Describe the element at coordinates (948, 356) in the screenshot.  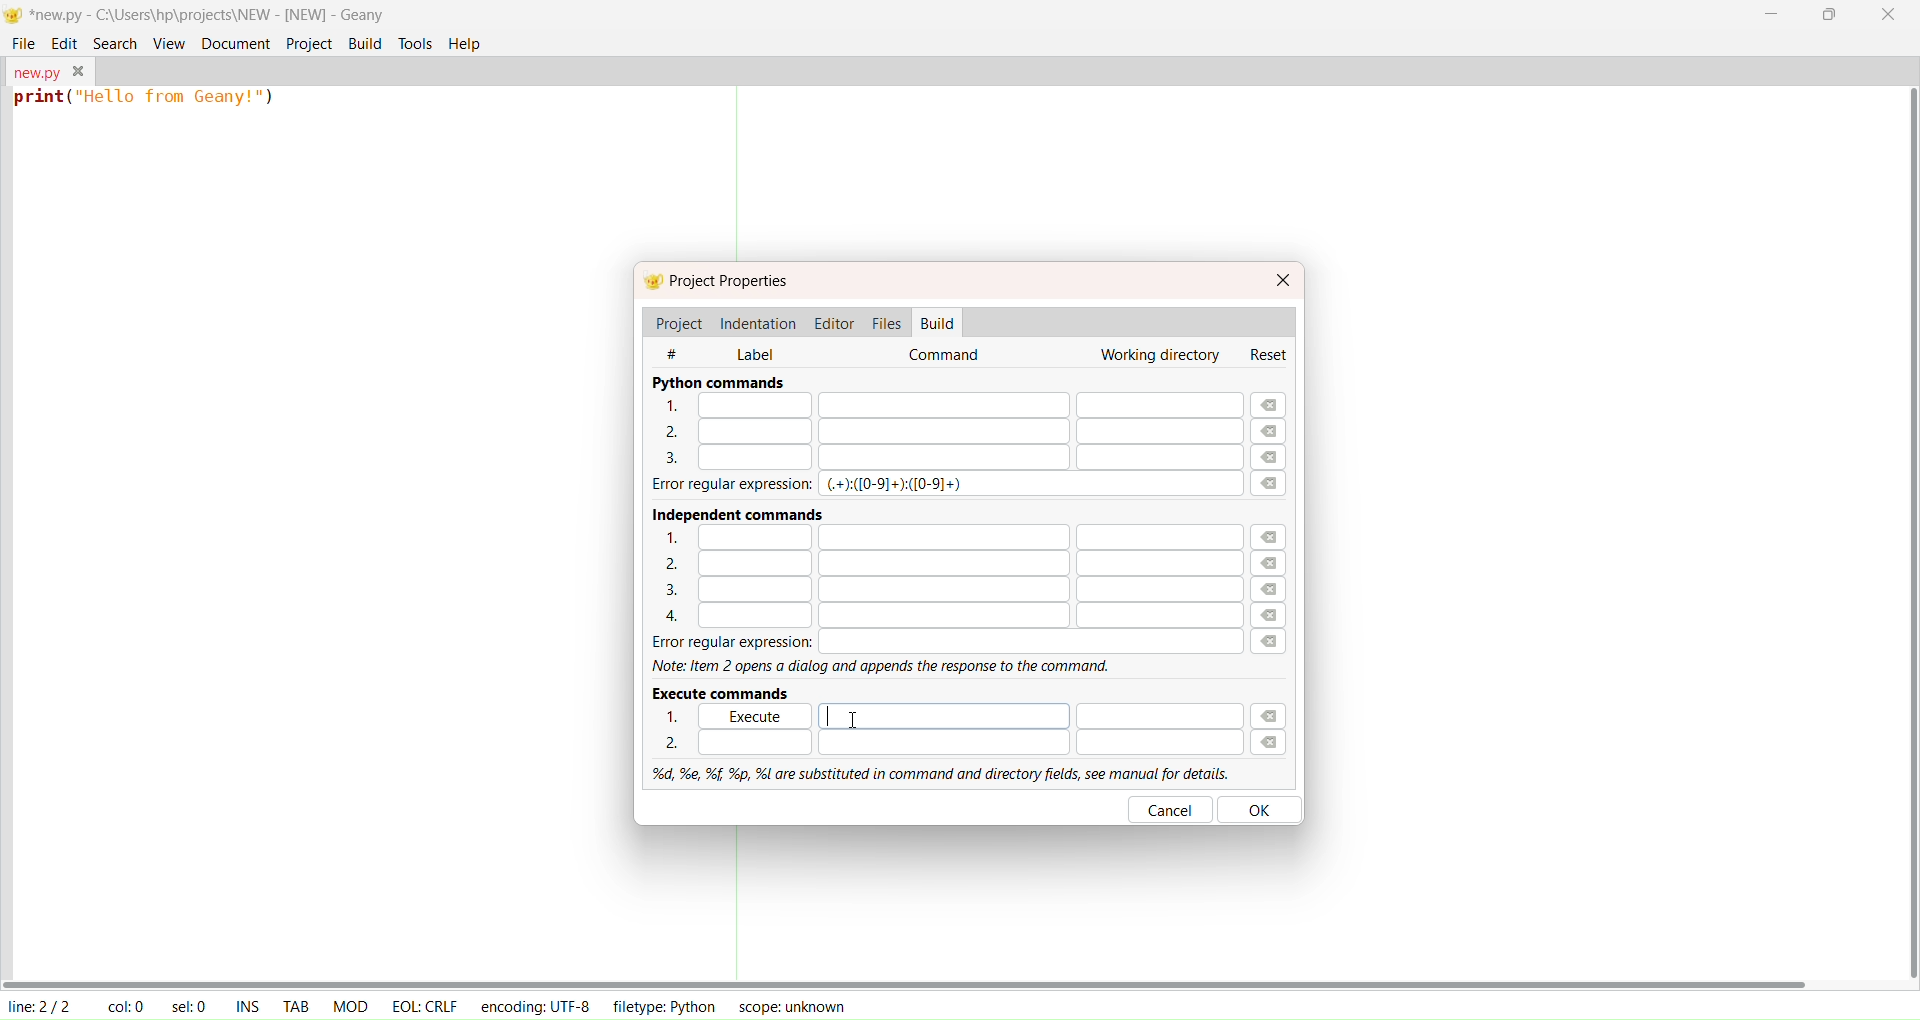
I see `commands` at that location.